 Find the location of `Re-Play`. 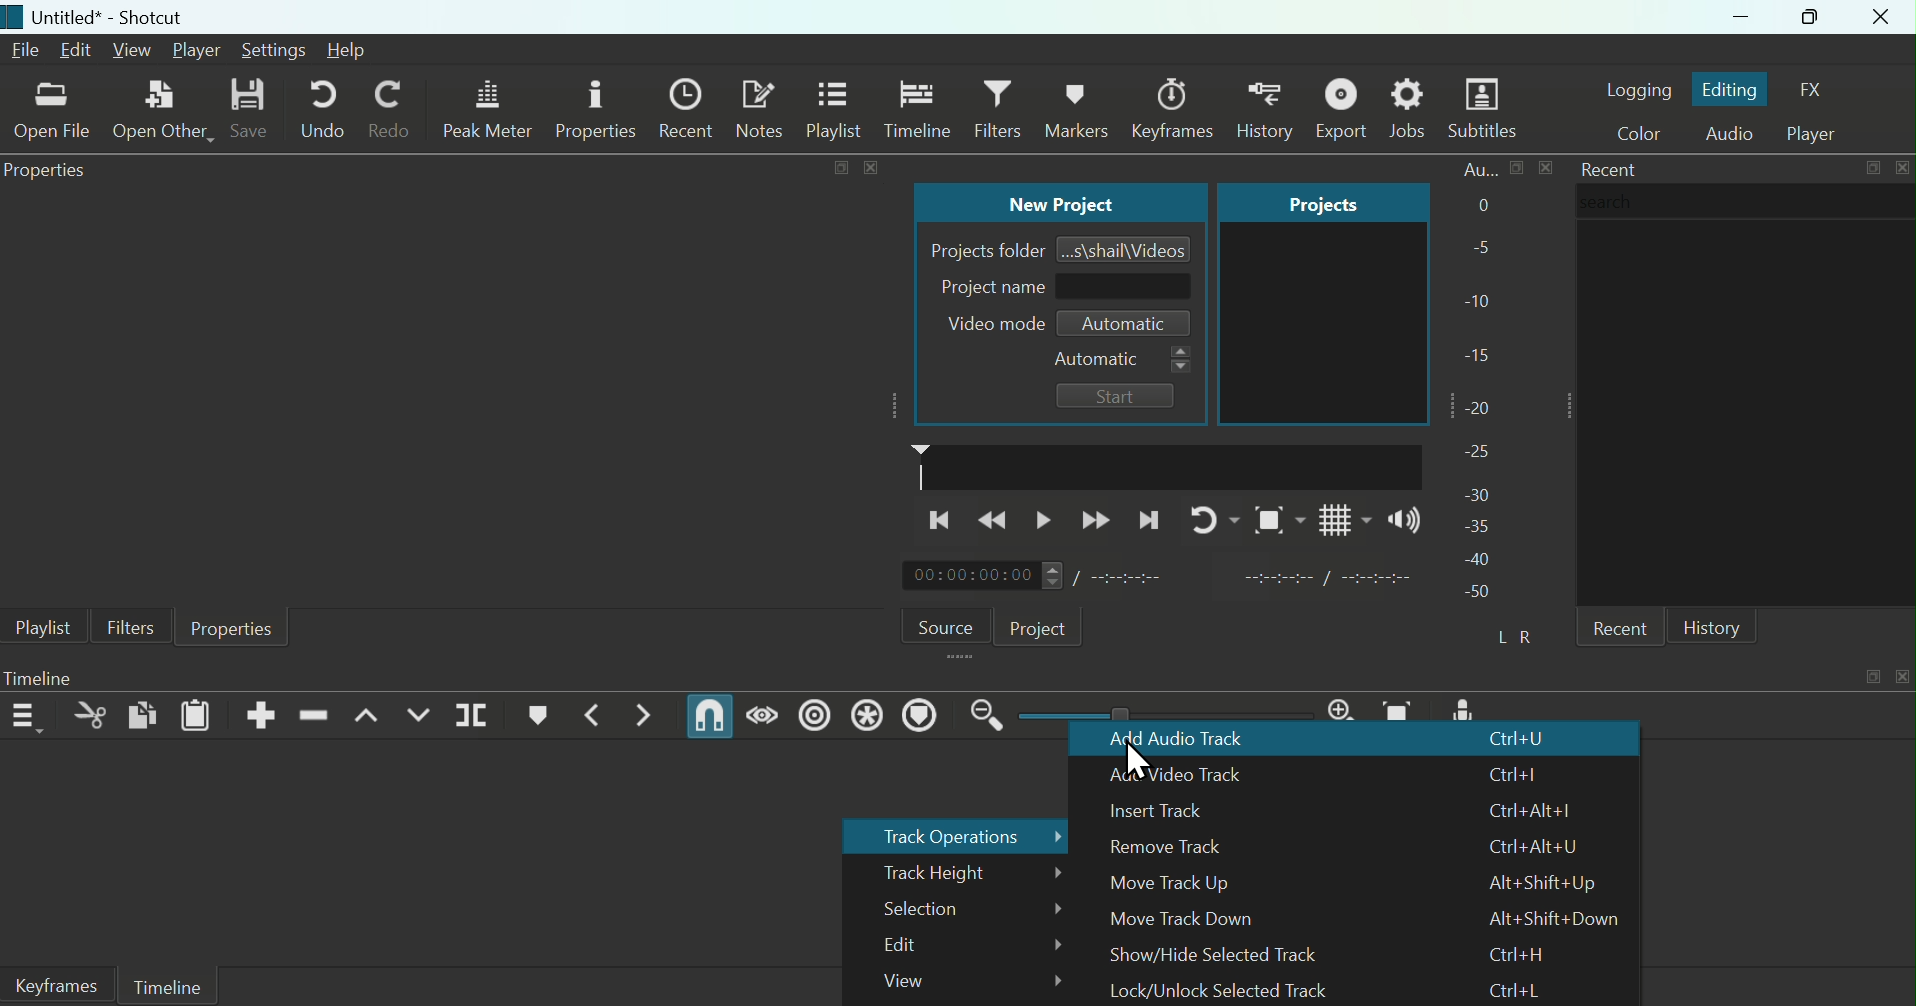

Re-Play is located at coordinates (1205, 517).